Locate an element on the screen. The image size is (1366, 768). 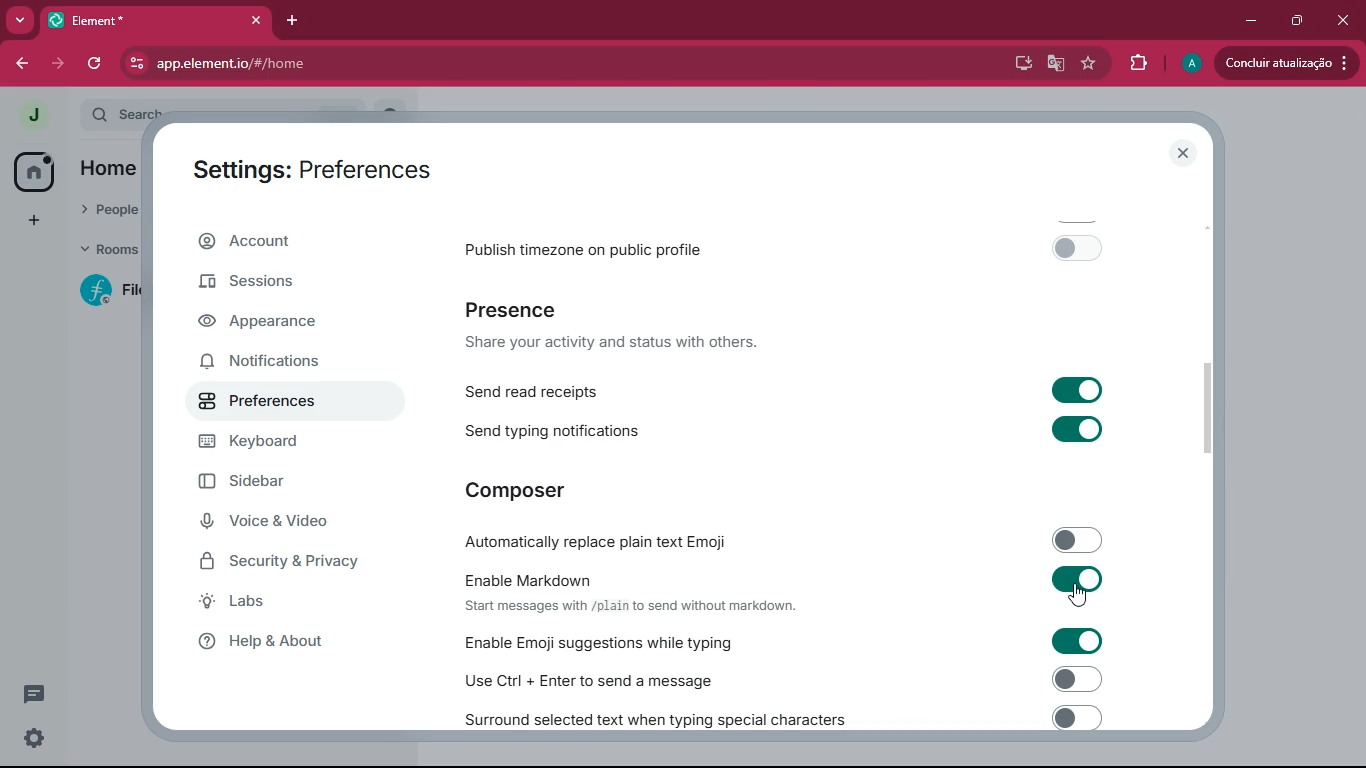
settings: Account is located at coordinates (303, 166).